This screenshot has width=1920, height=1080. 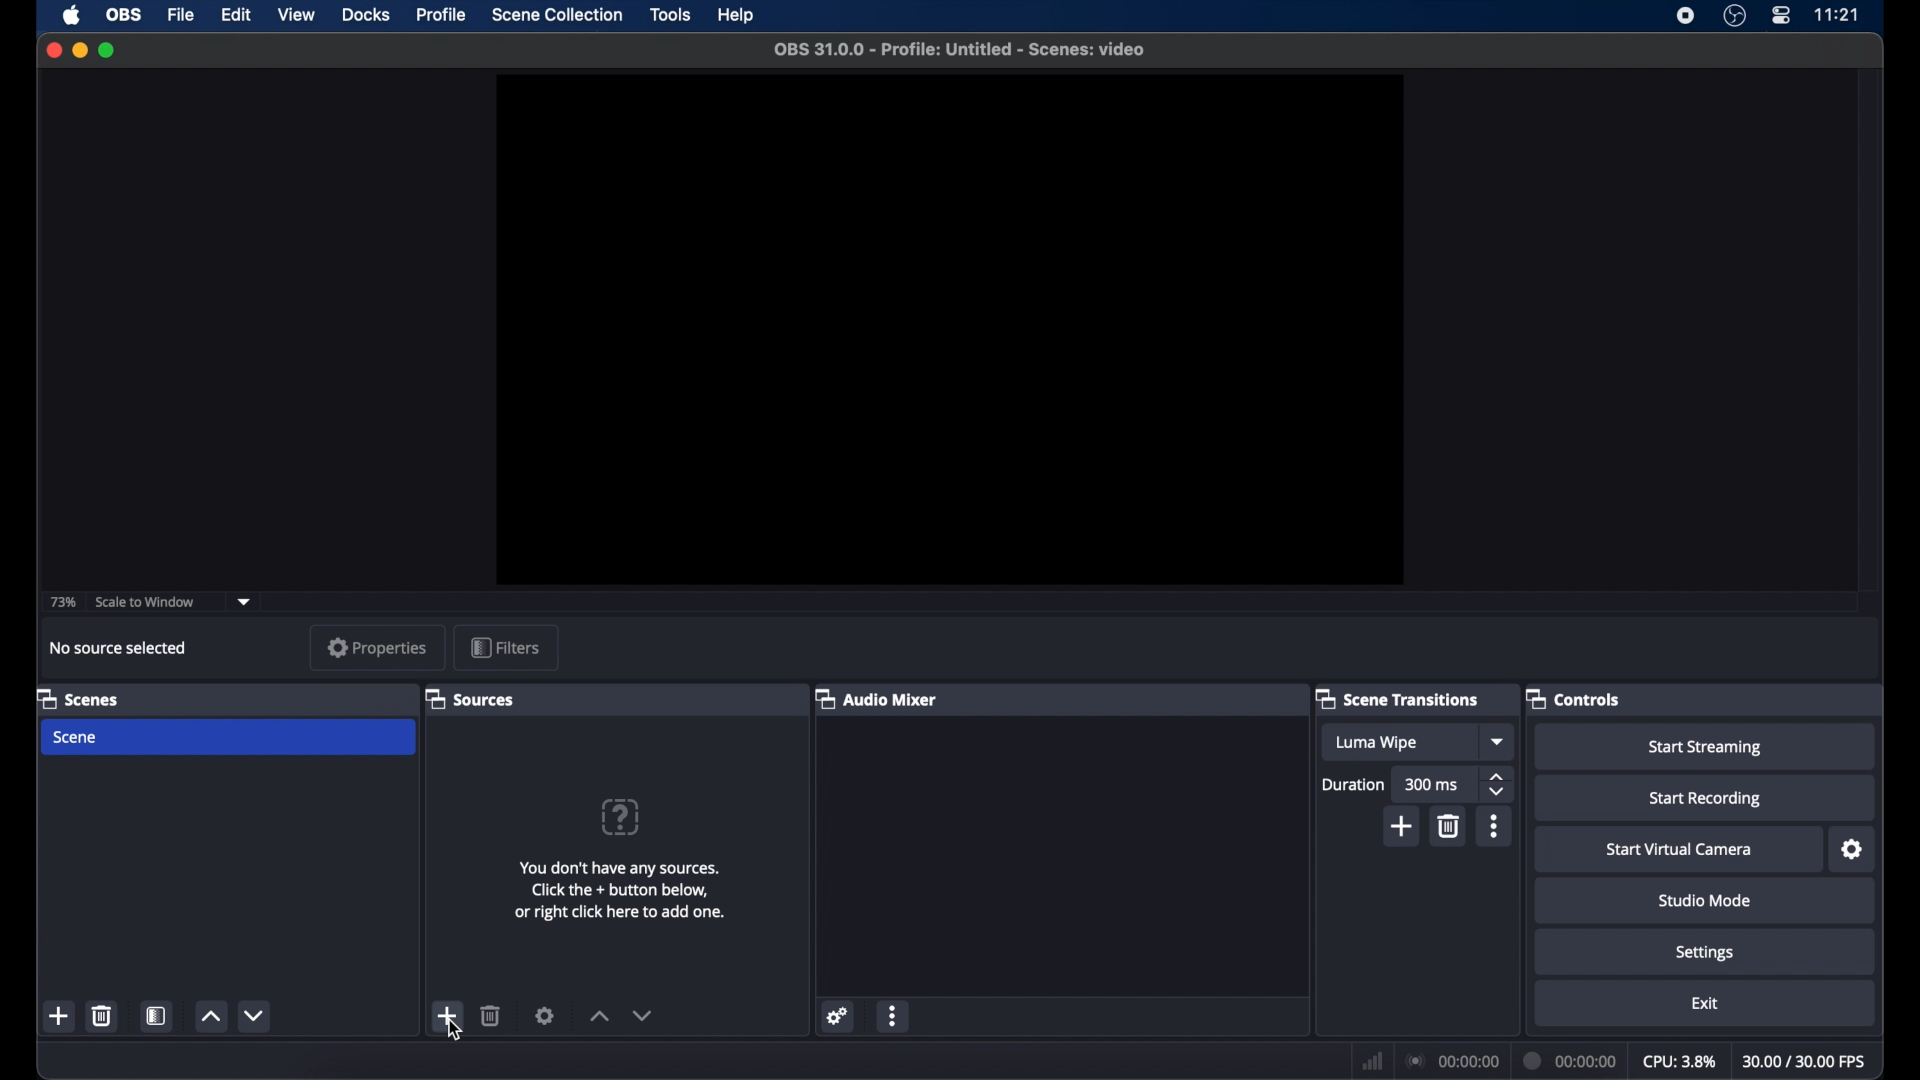 What do you see at coordinates (254, 1015) in the screenshot?
I see `decrement` at bounding box center [254, 1015].